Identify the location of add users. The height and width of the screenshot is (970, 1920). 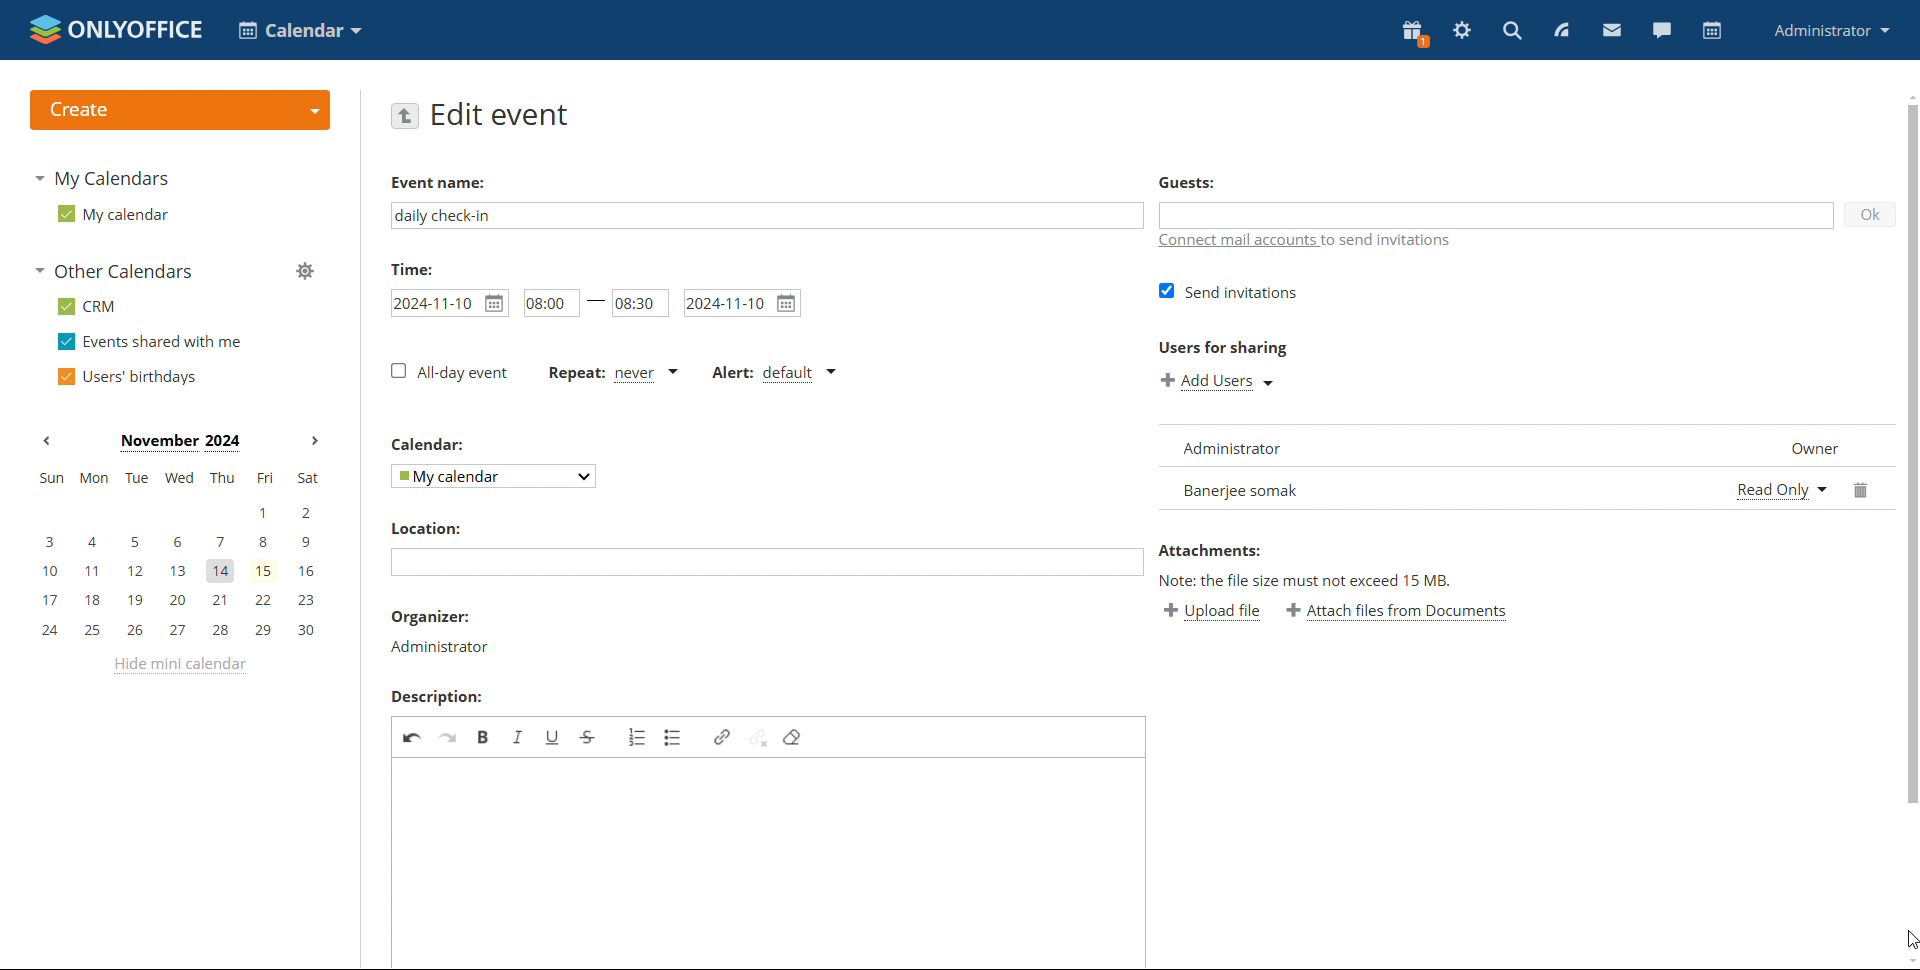
(1220, 382).